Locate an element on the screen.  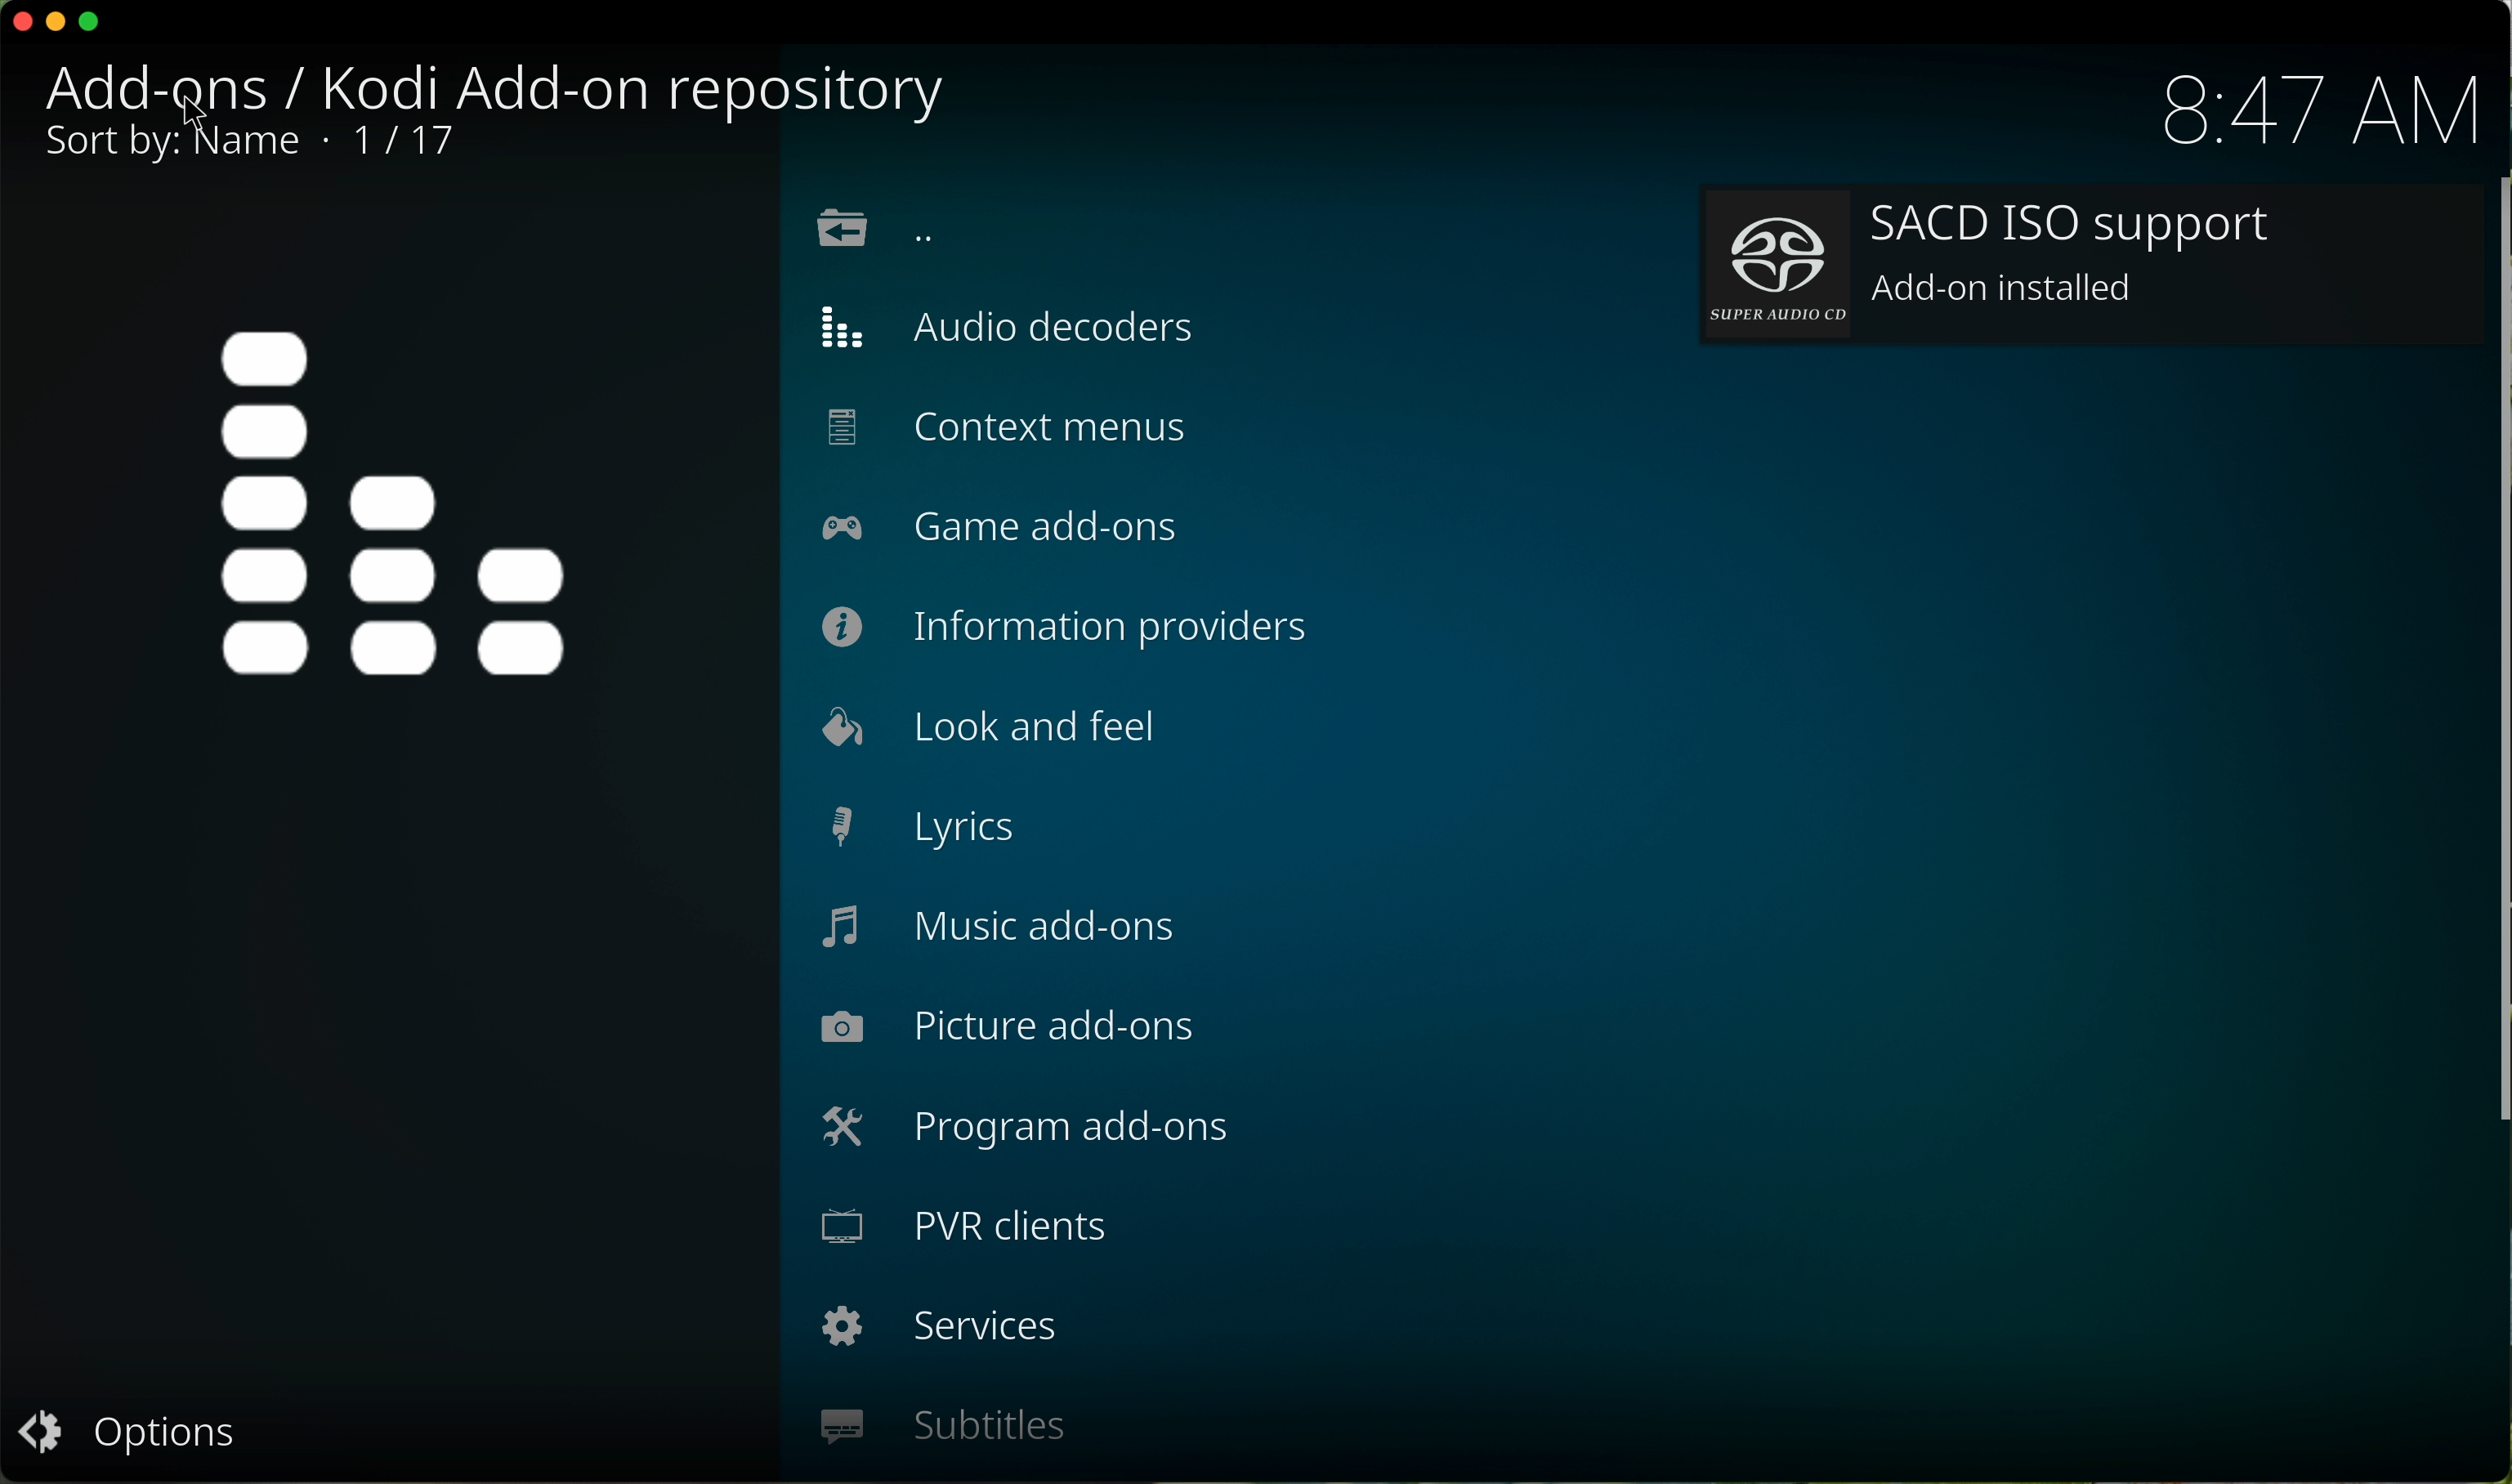
game add-ons is located at coordinates (1006, 526).